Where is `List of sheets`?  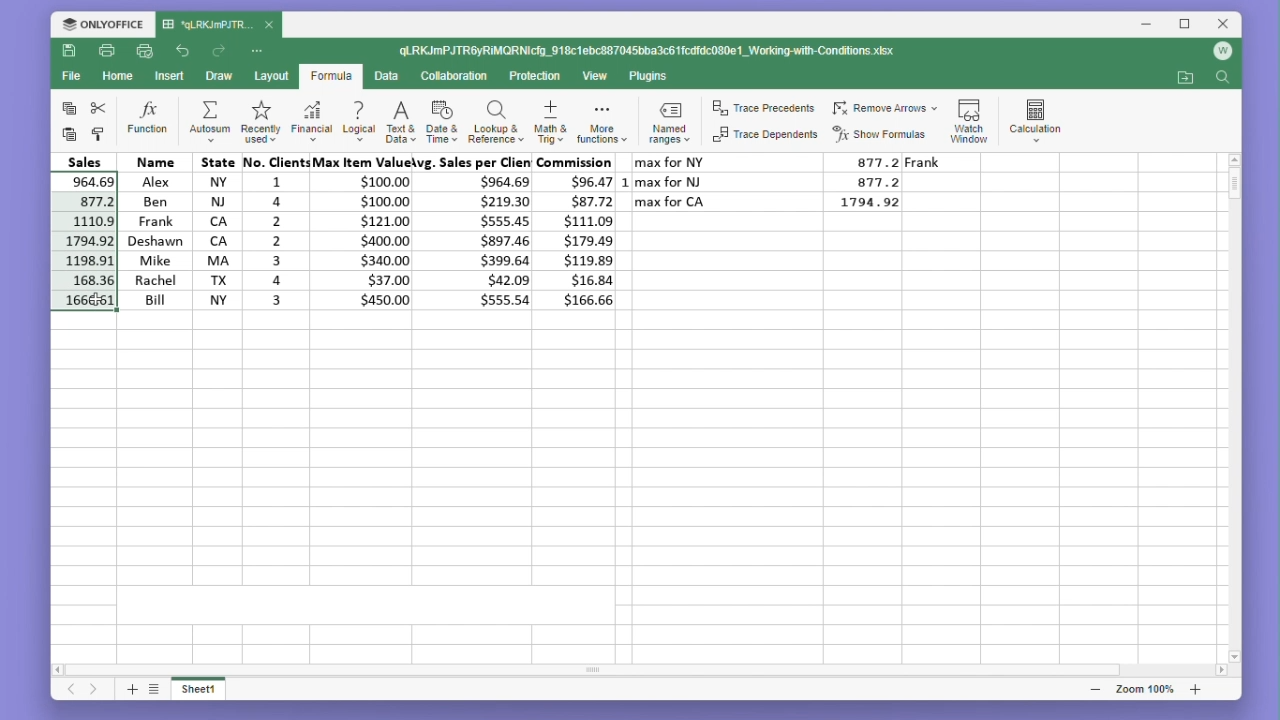
List of sheets is located at coordinates (159, 690).